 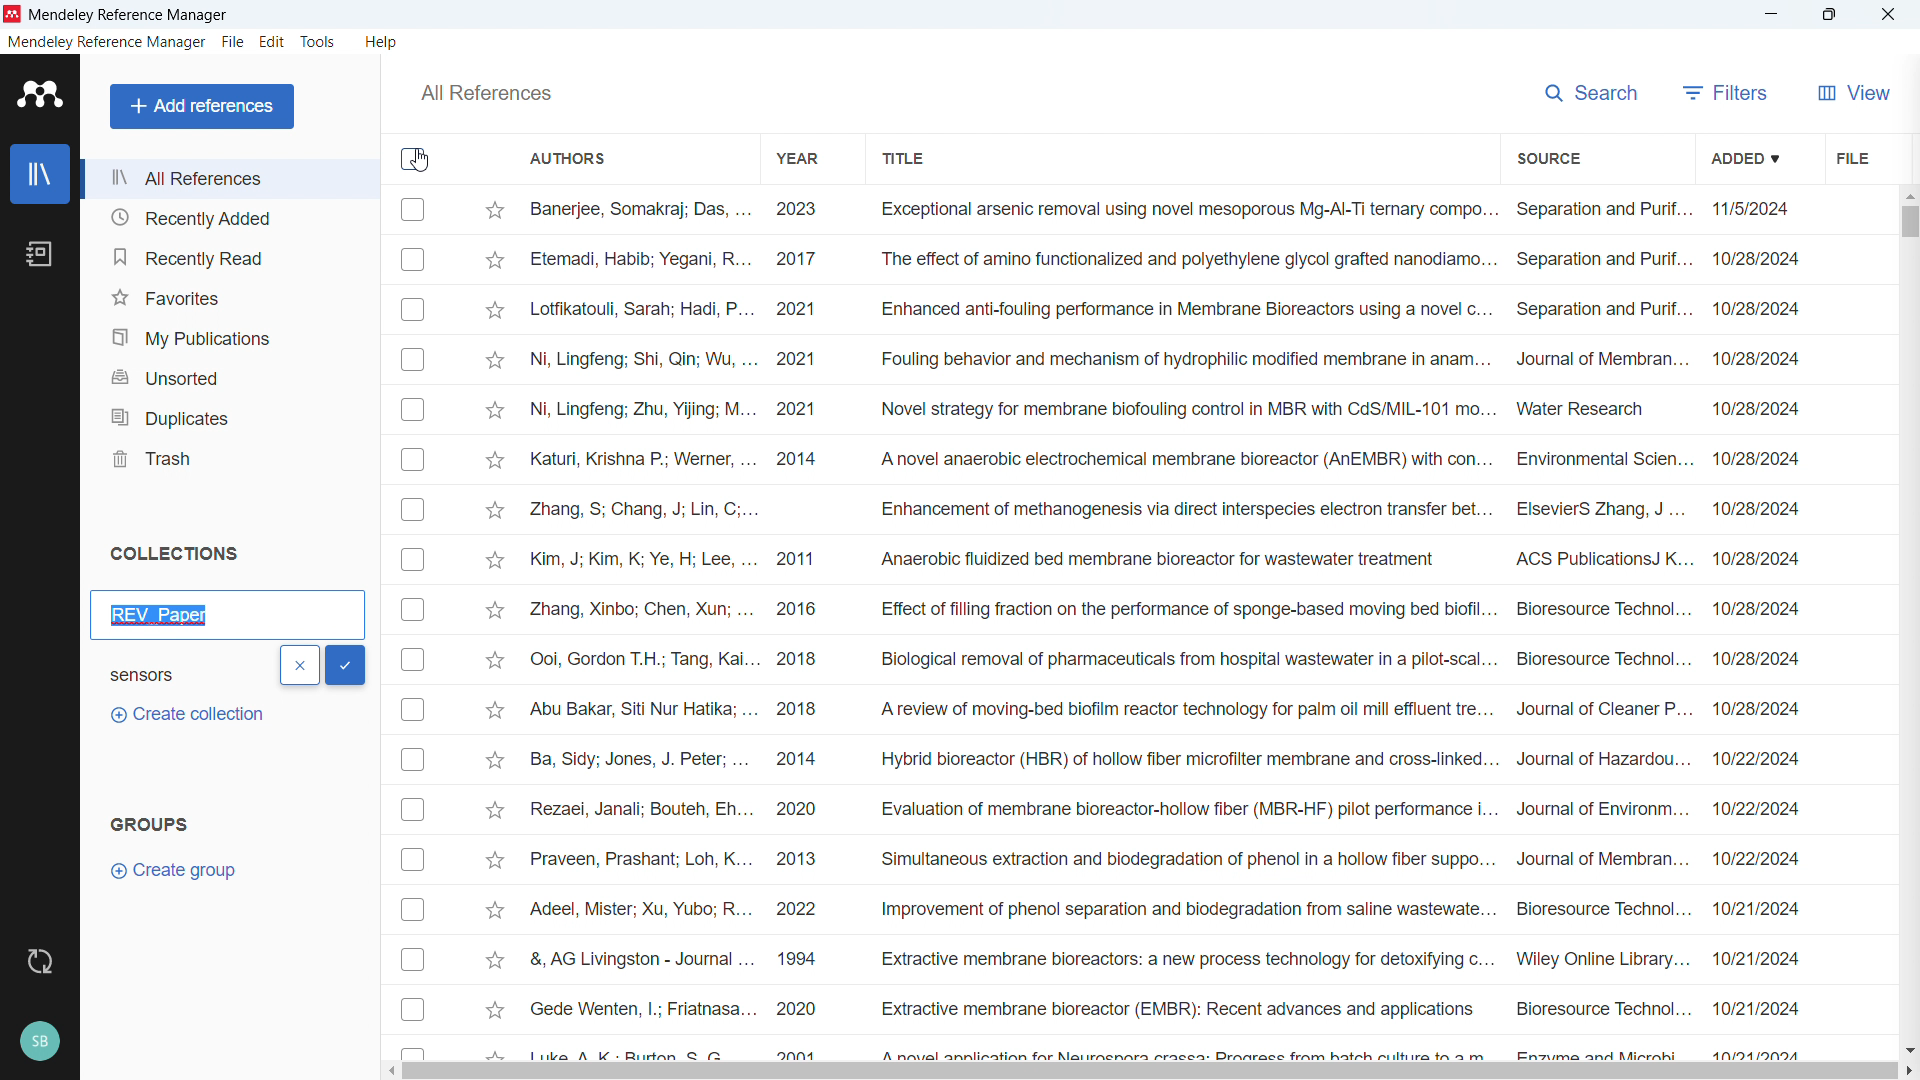 I want to click on Star mark respective publication, so click(x=495, y=261).